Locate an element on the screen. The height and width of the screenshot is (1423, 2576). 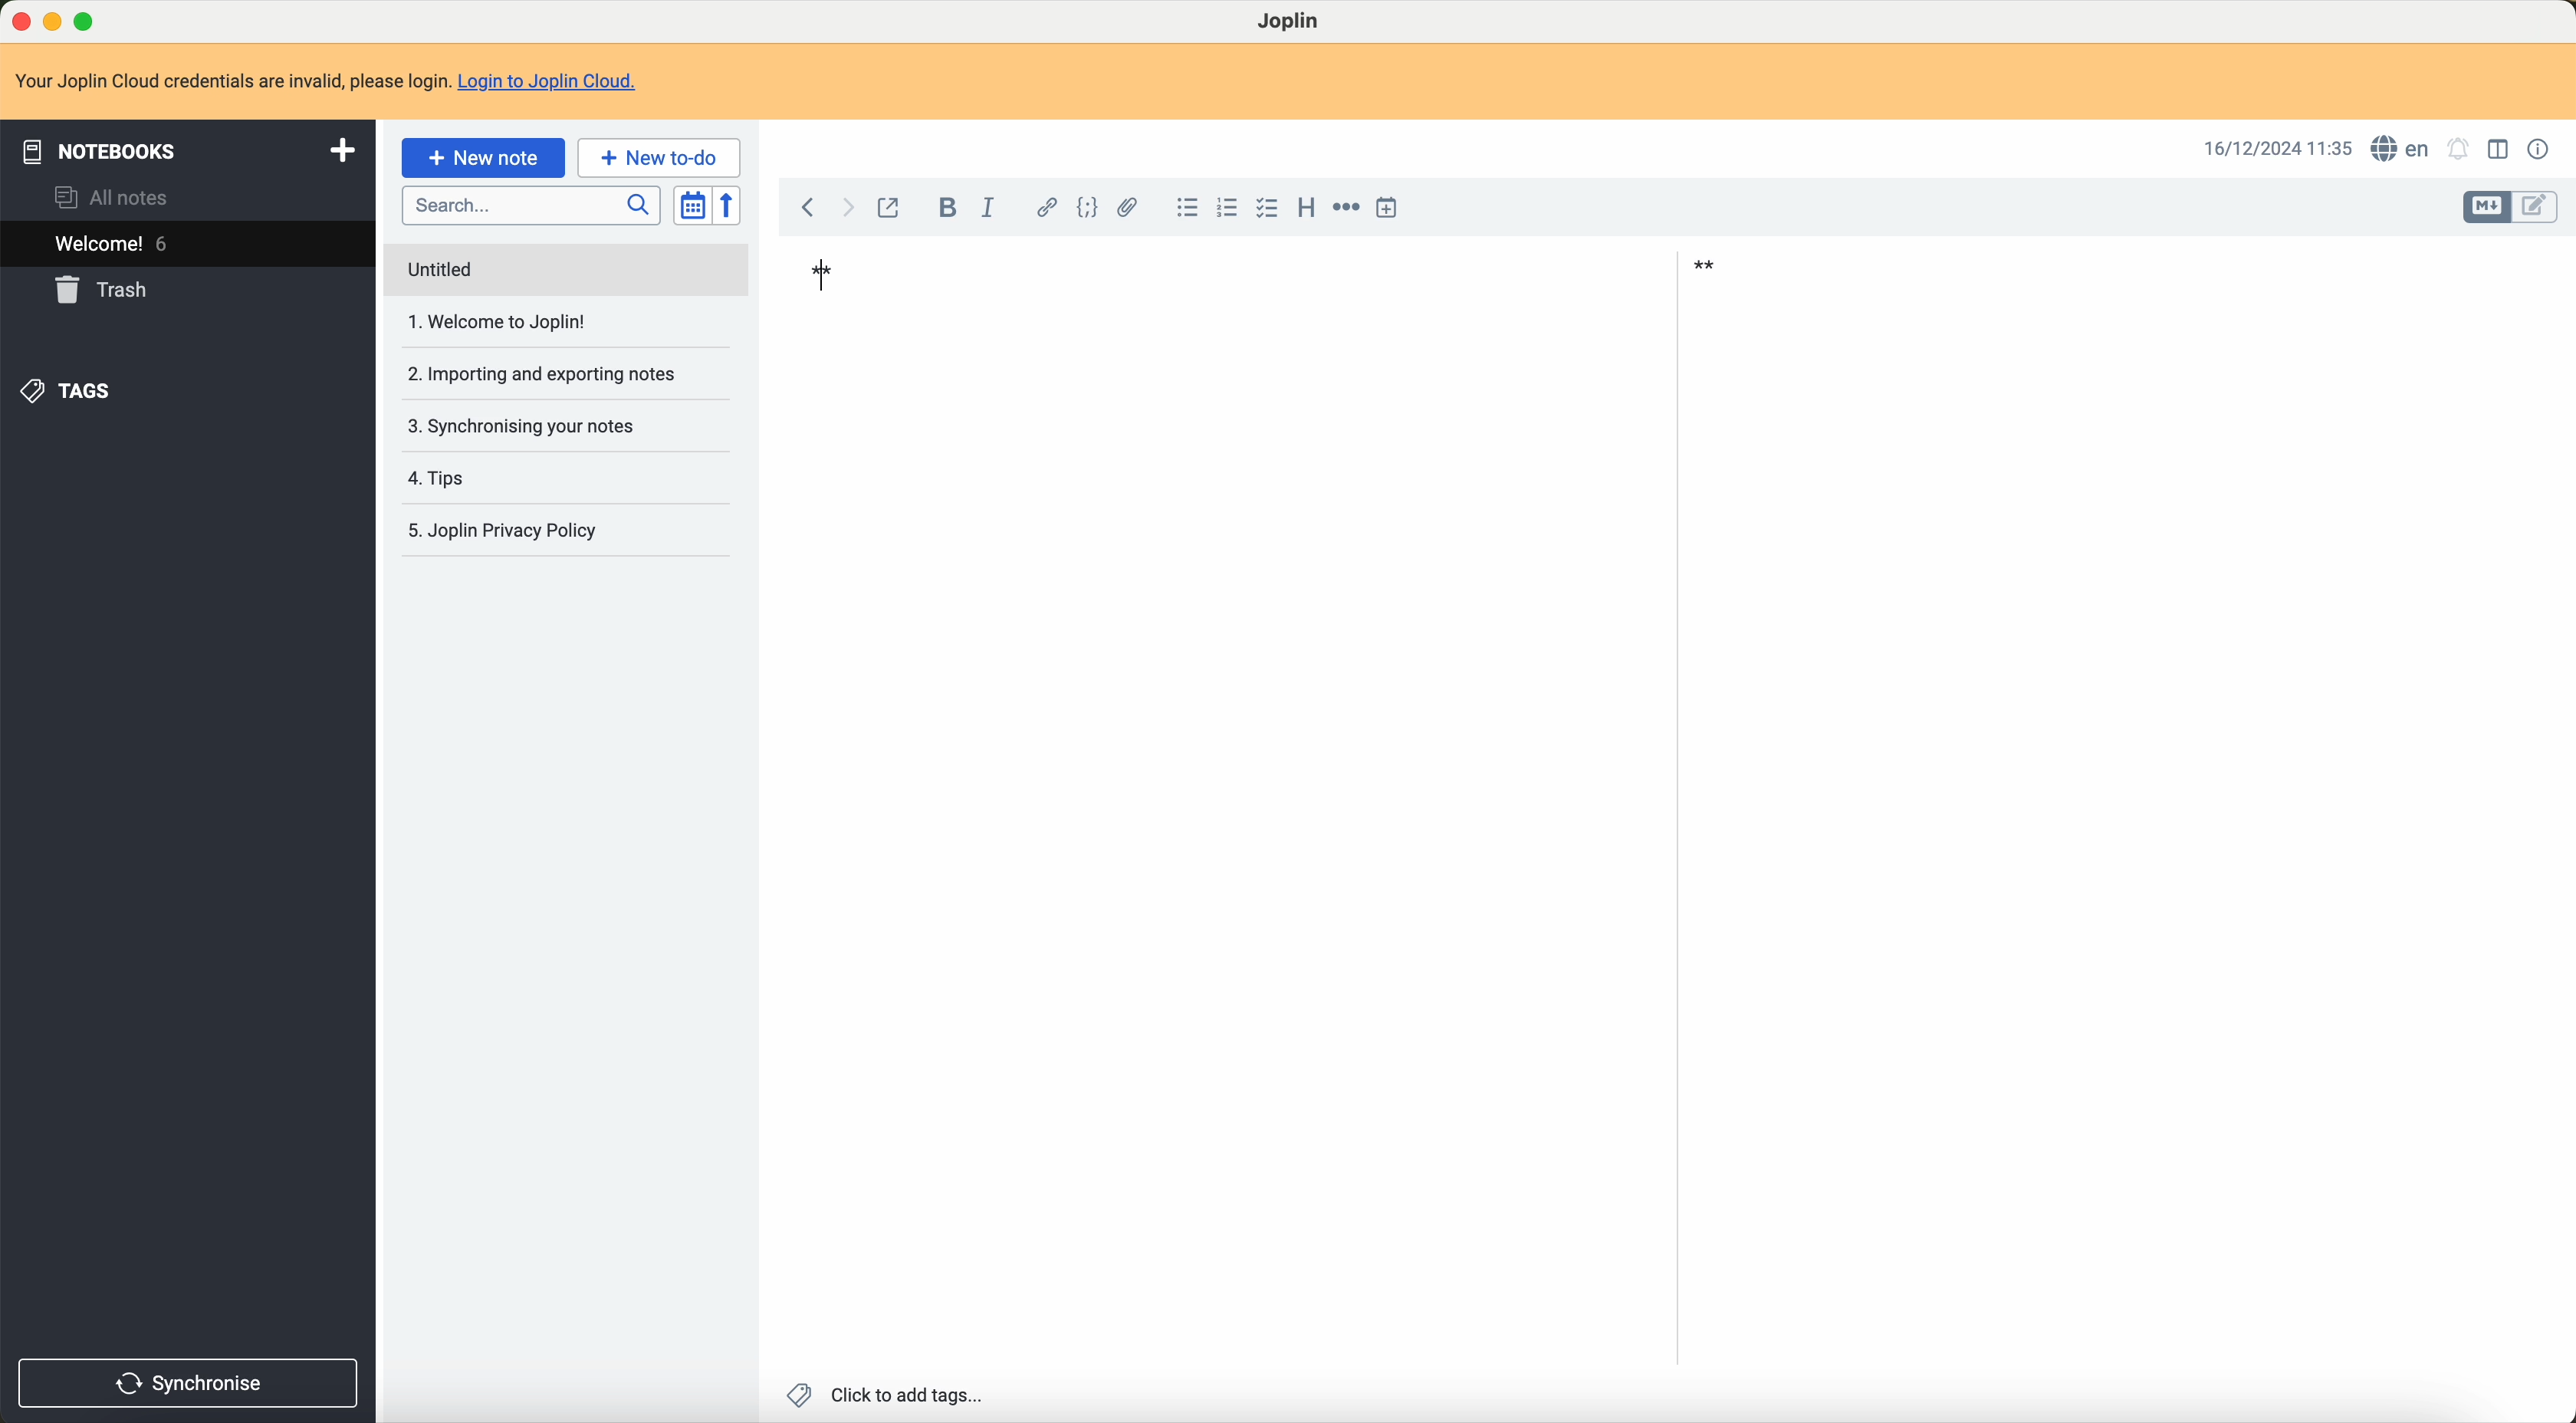
horizontal rule is located at coordinates (1346, 207).